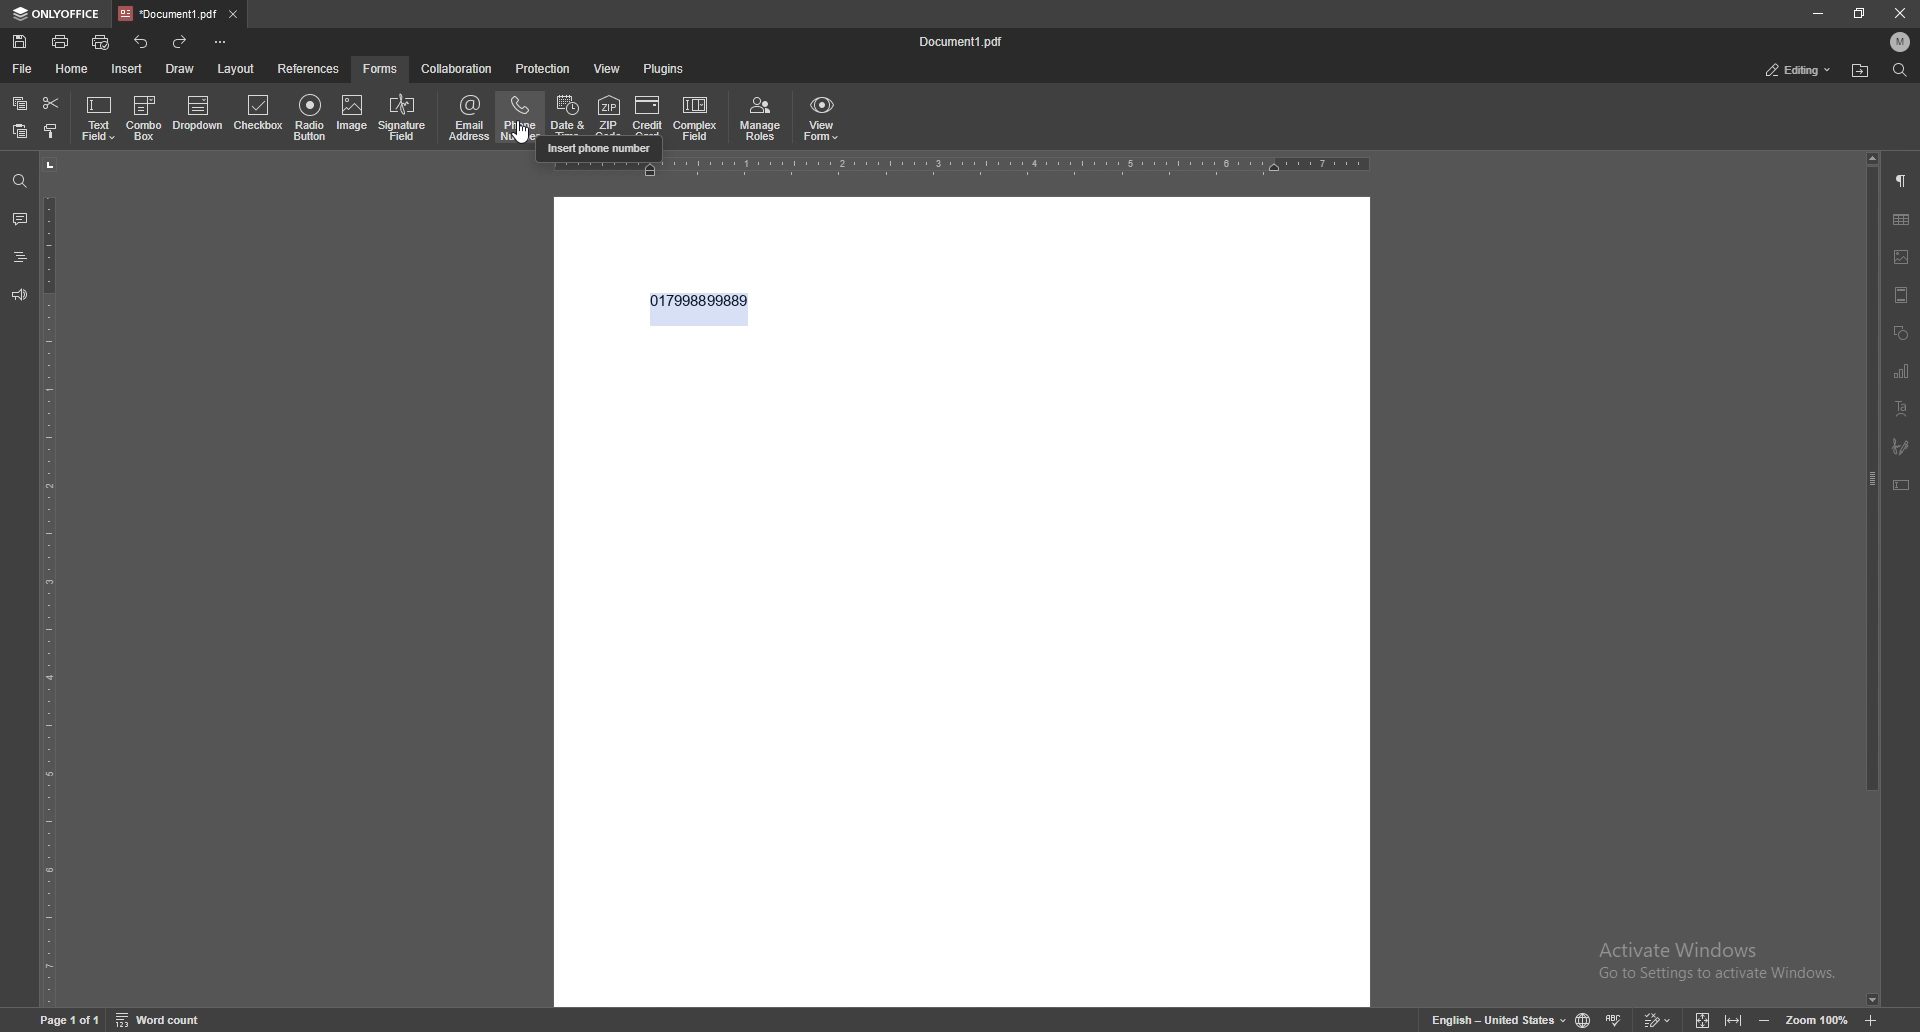 This screenshot has height=1032, width=1920. Describe the element at coordinates (1902, 370) in the screenshot. I see `chart` at that location.